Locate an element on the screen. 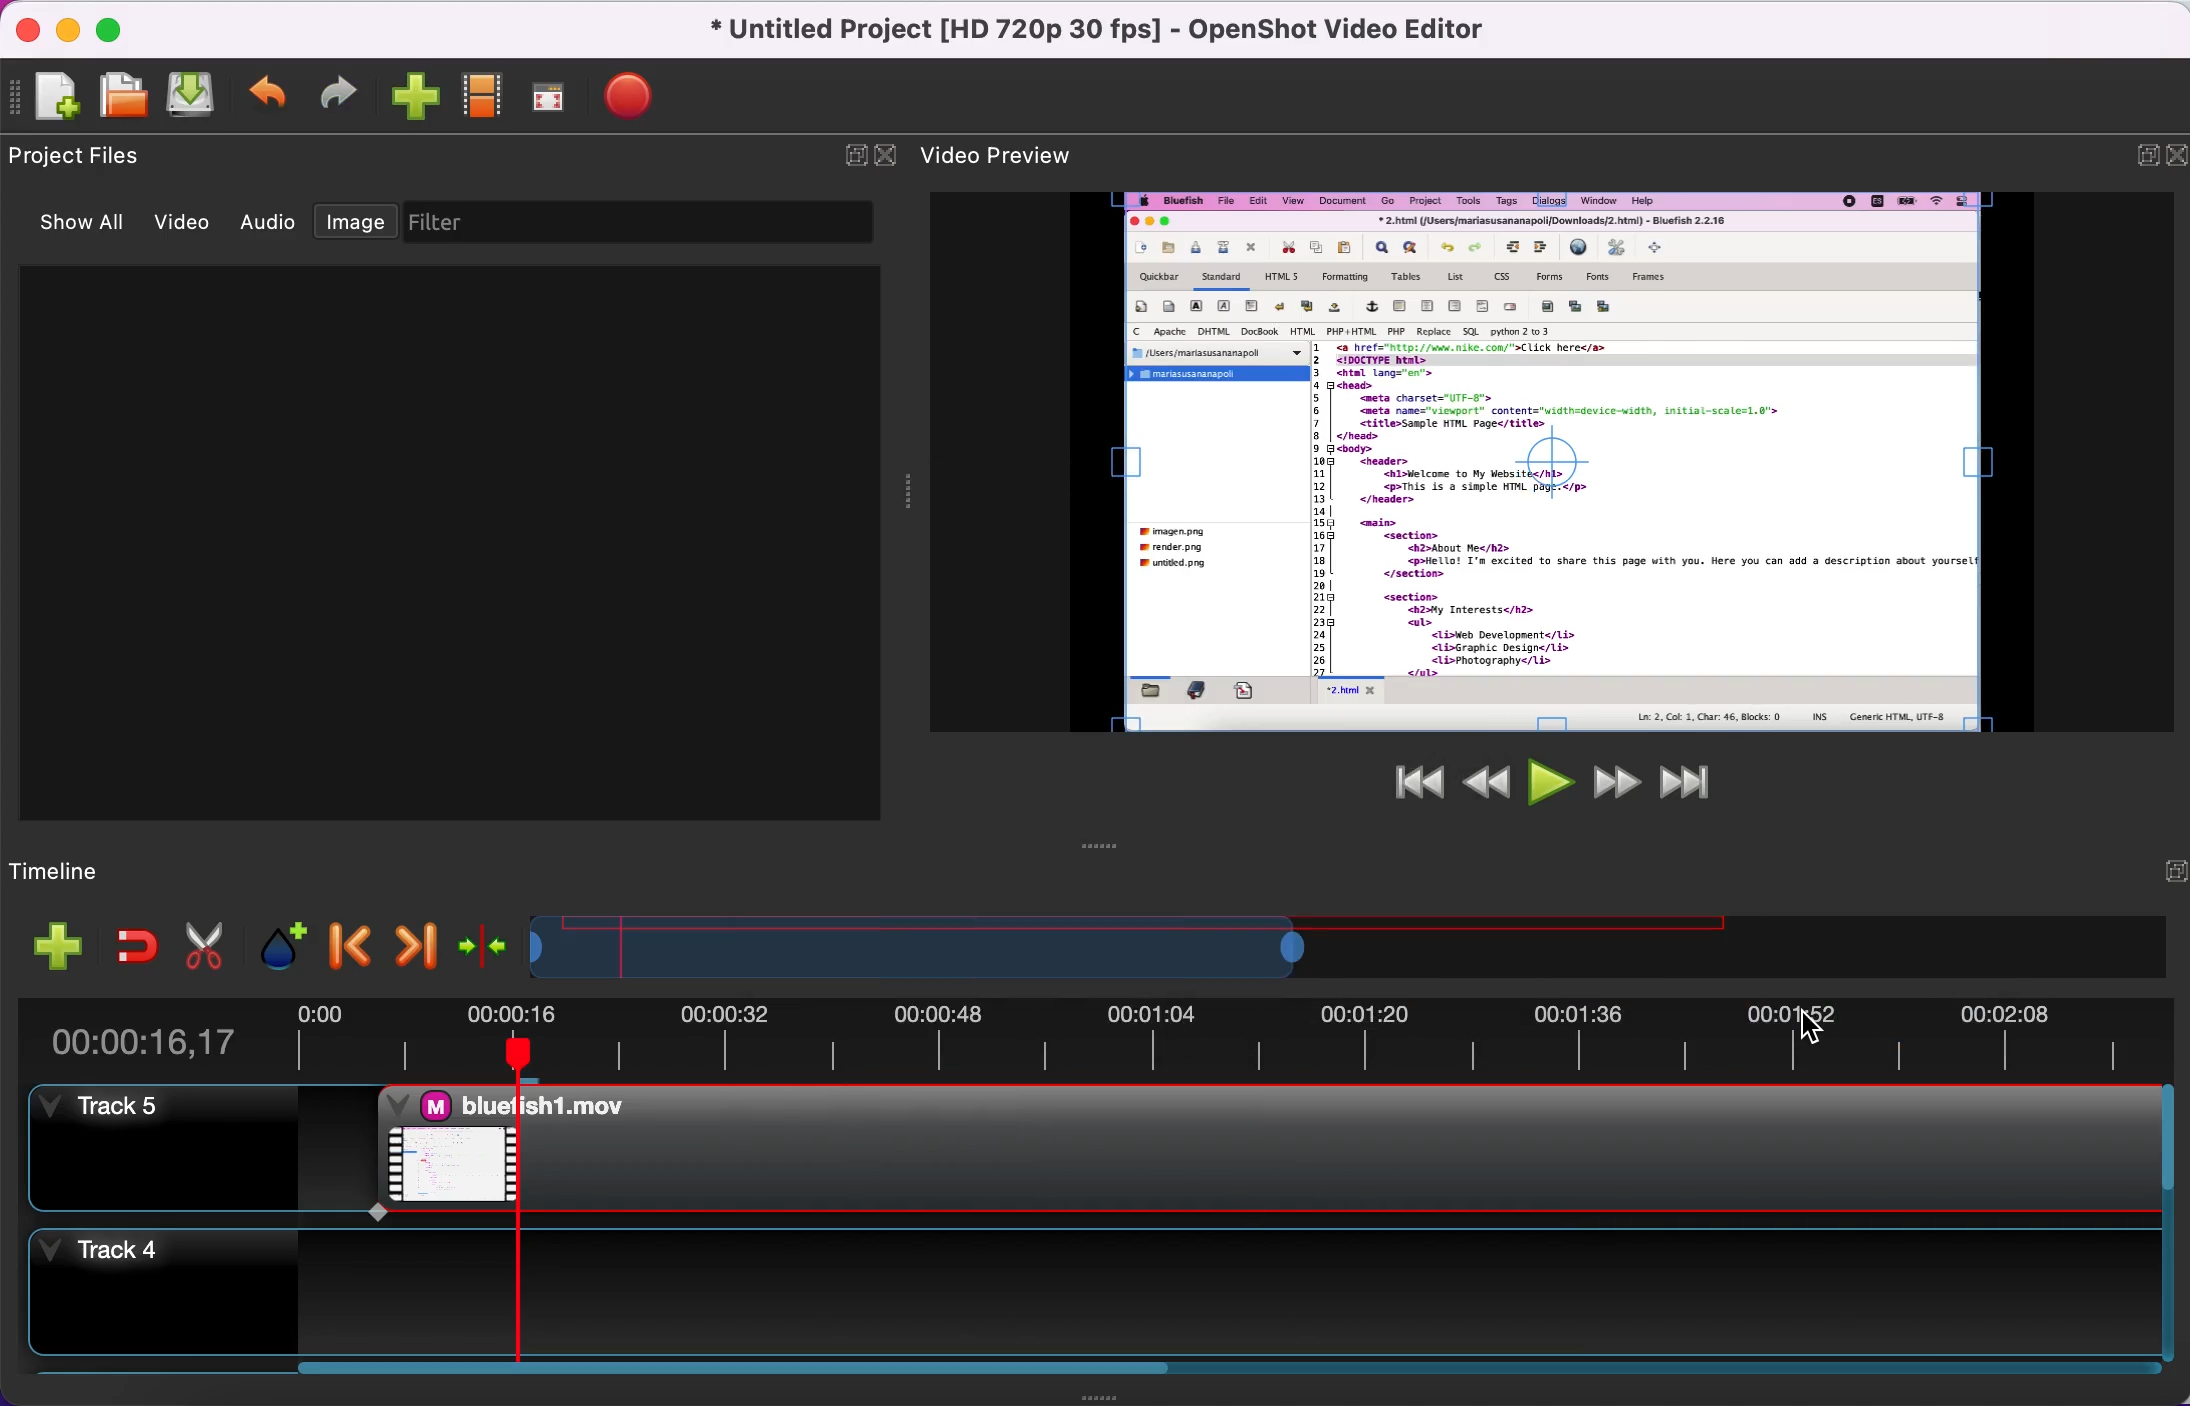 This screenshot has height=1406, width=2190. previous marker is located at coordinates (346, 939).